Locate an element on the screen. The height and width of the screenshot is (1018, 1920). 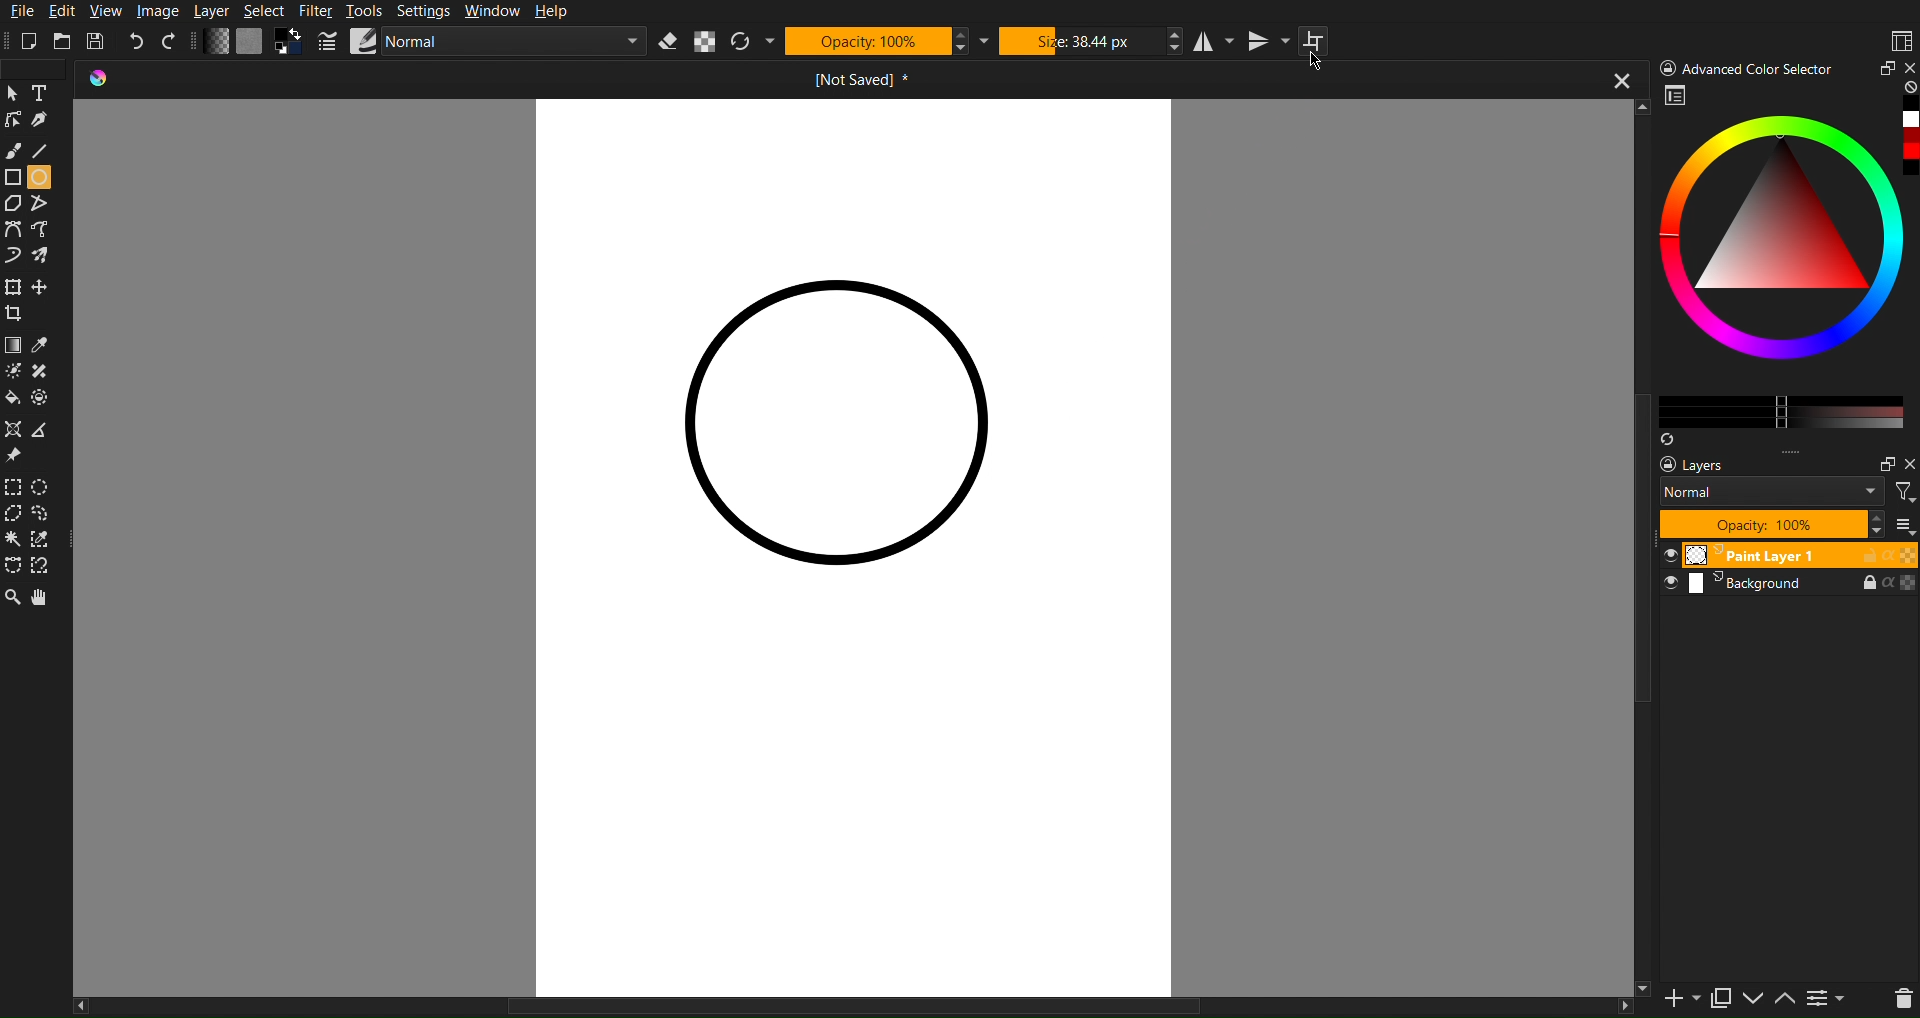
Free tool is located at coordinates (44, 566).